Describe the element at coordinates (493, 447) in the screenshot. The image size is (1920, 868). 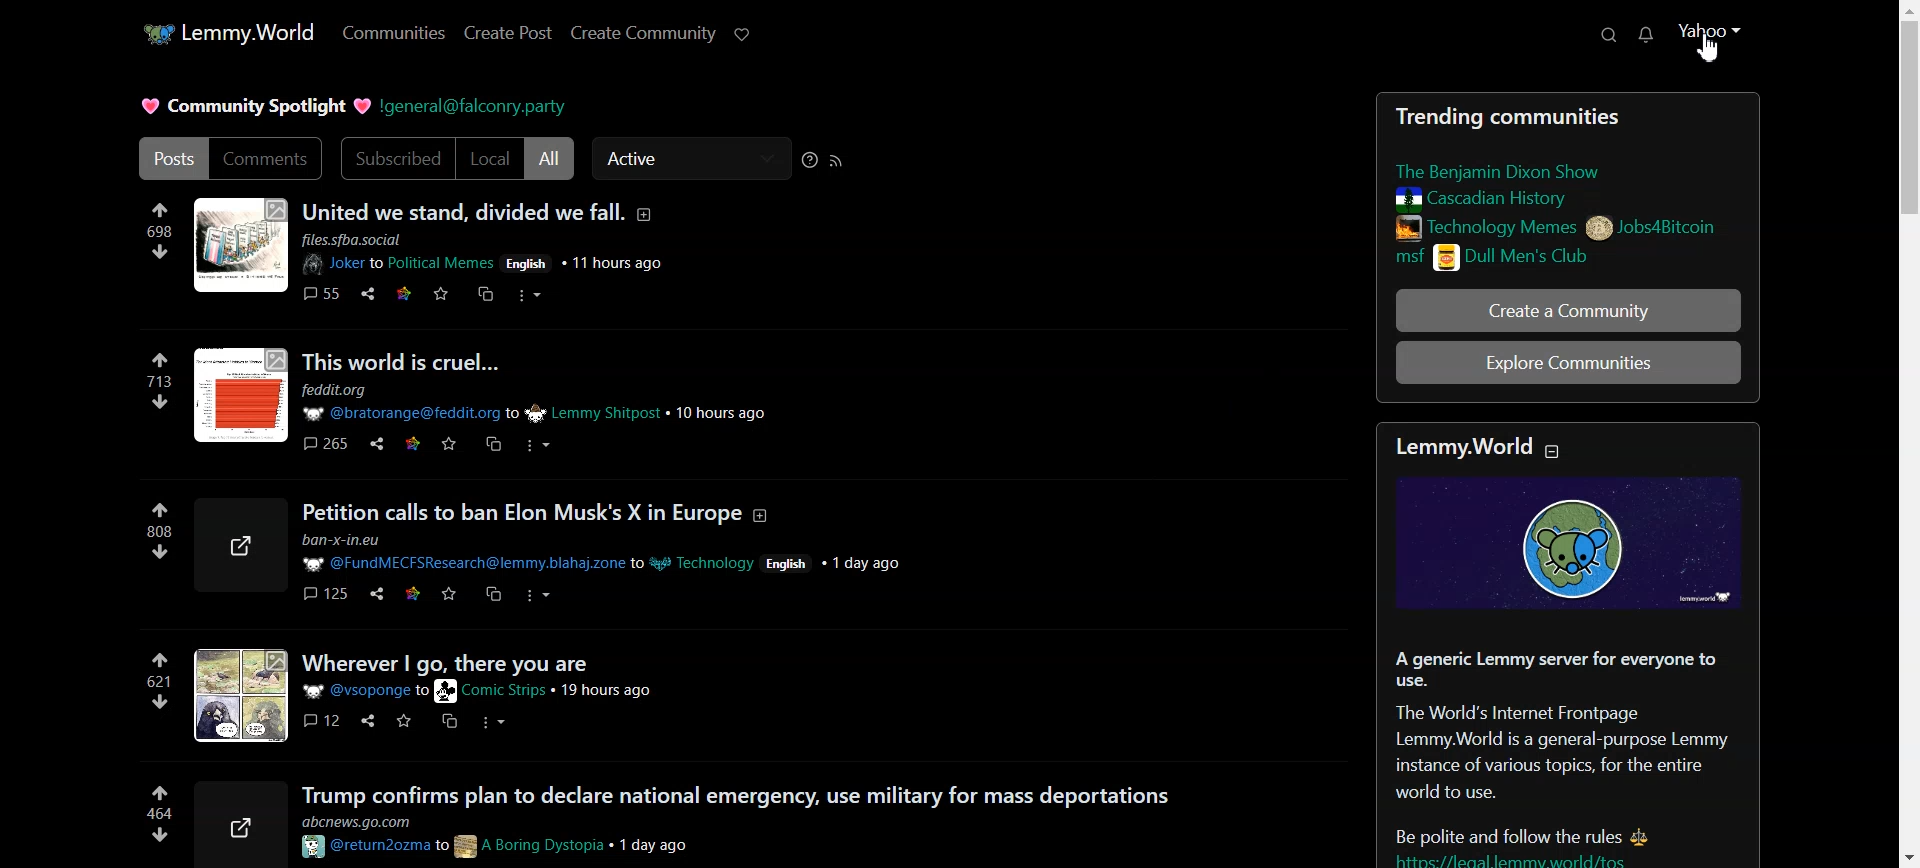
I see `copy` at that location.